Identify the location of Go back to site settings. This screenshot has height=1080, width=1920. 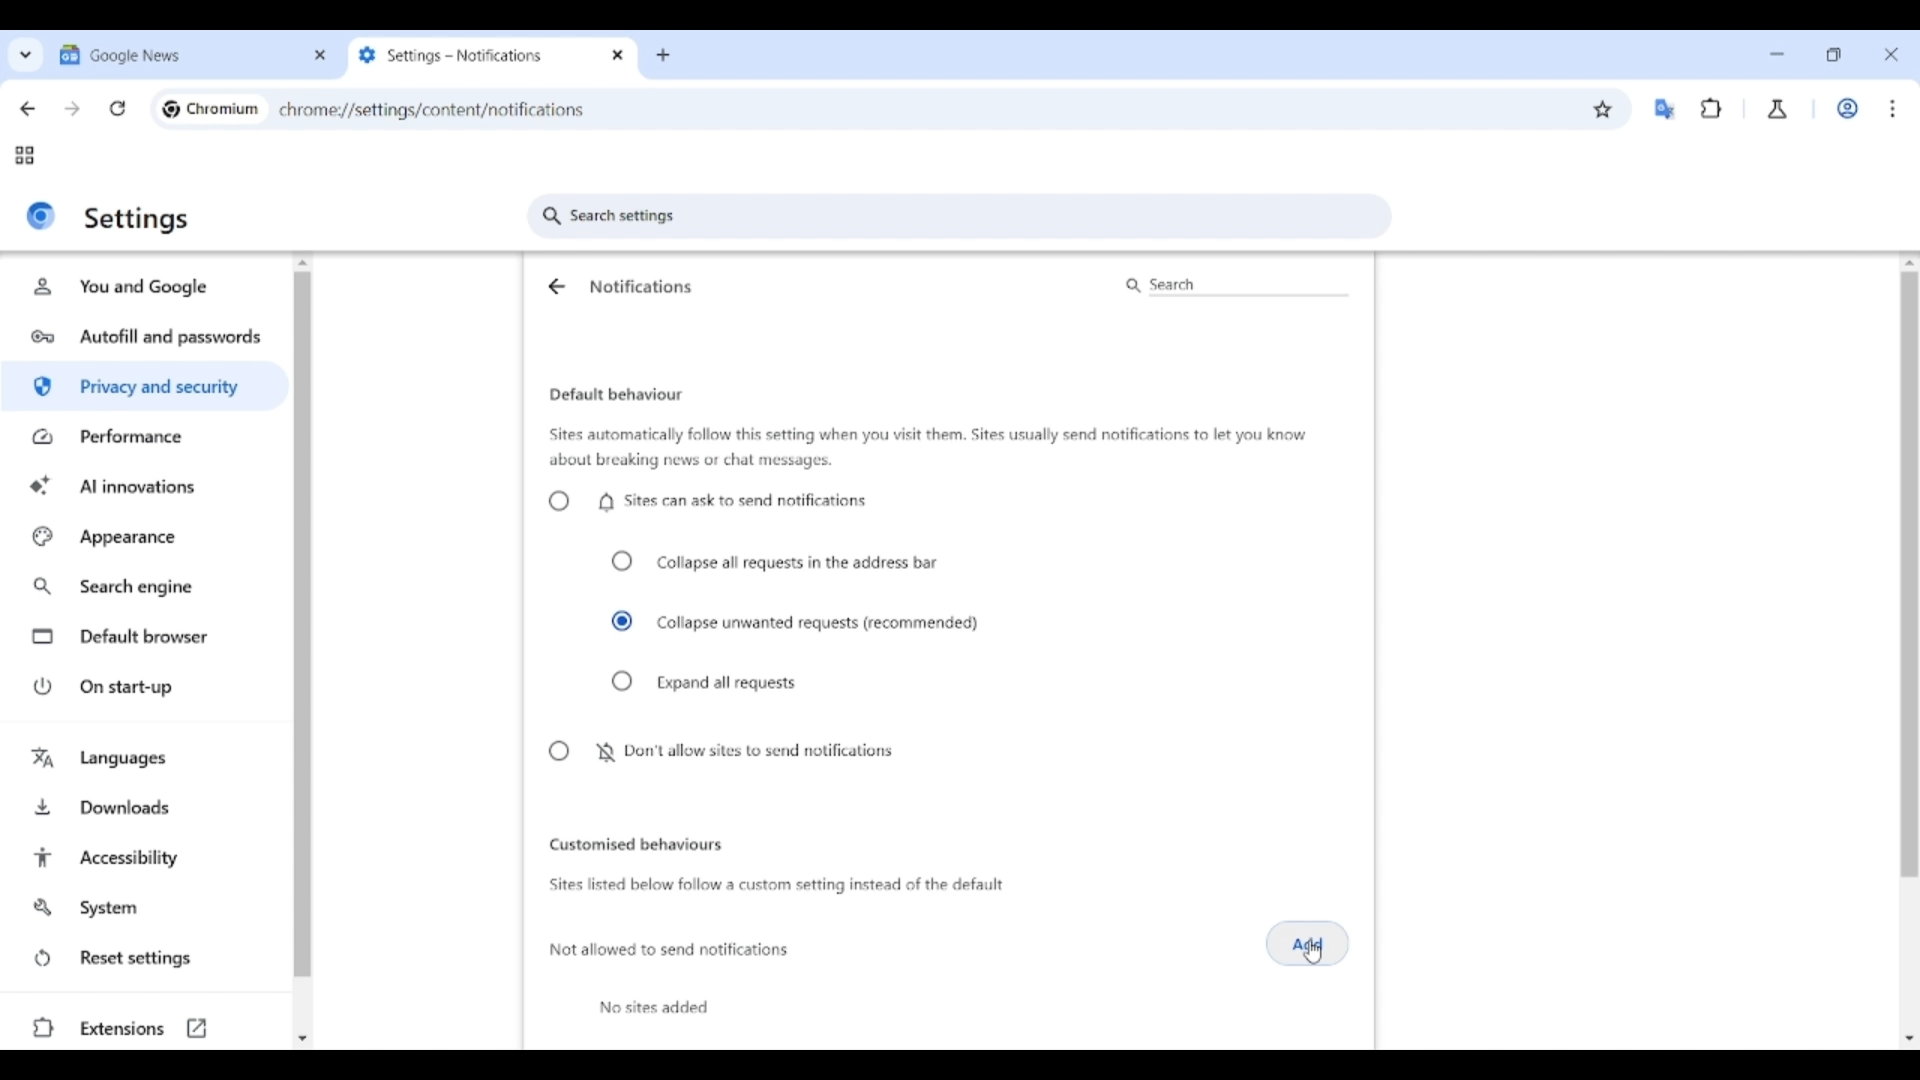
(555, 286).